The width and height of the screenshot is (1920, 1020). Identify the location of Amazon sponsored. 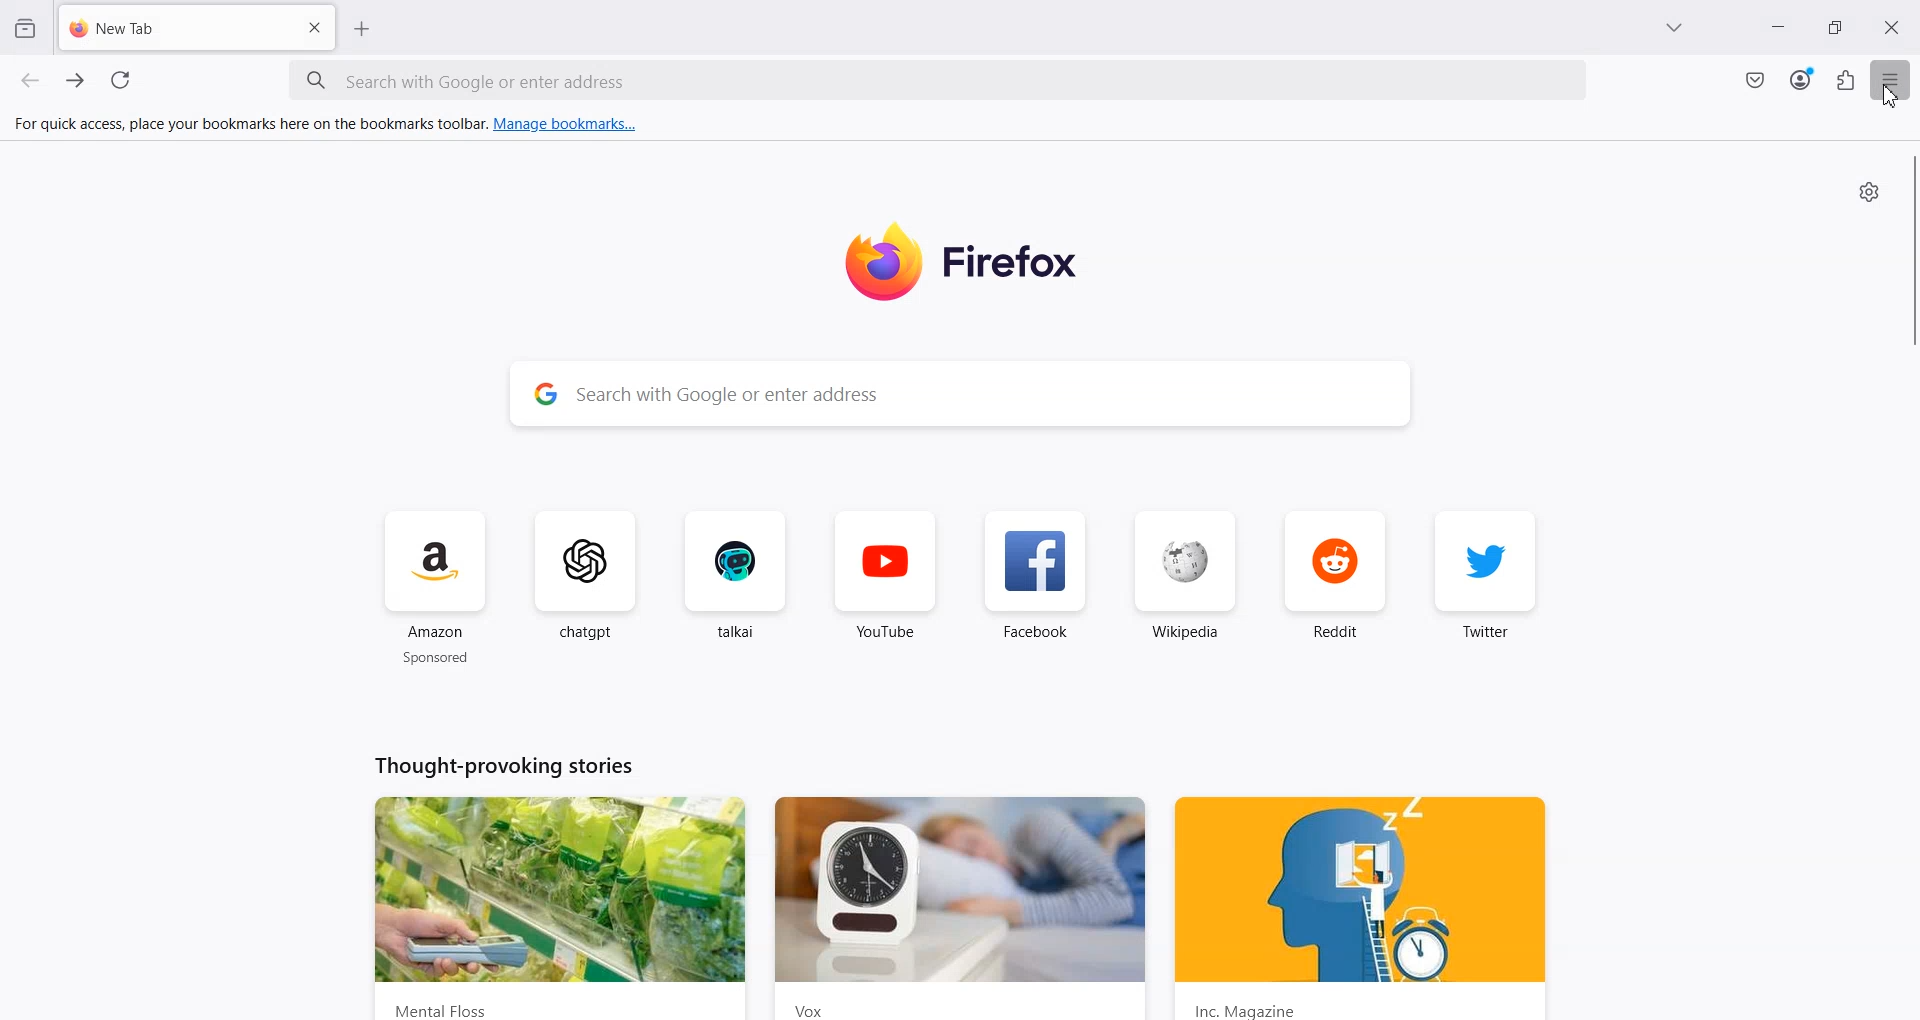
(437, 589).